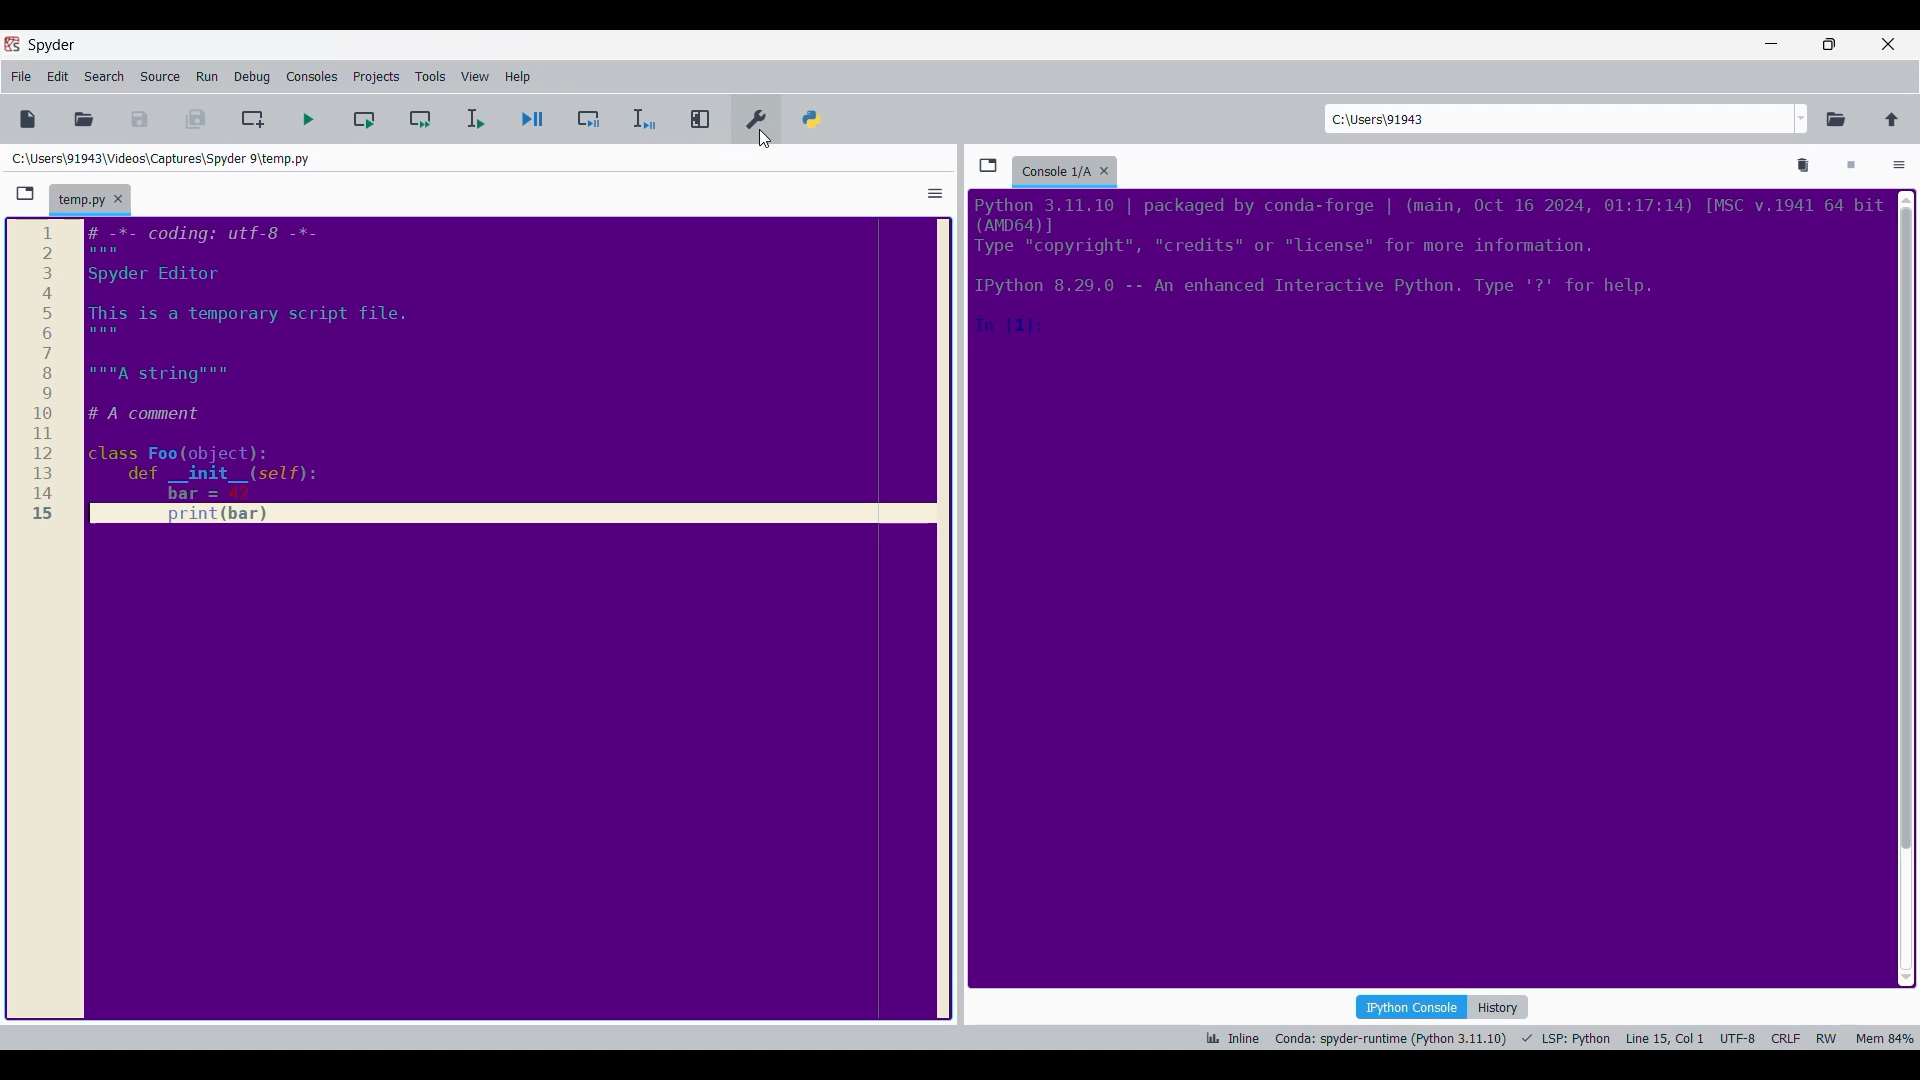 The height and width of the screenshot is (1080, 1920). What do you see at coordinates (1907, 590) in the screenshot?
I see `Vertical slide bar` at bounding box center [1907, 590].